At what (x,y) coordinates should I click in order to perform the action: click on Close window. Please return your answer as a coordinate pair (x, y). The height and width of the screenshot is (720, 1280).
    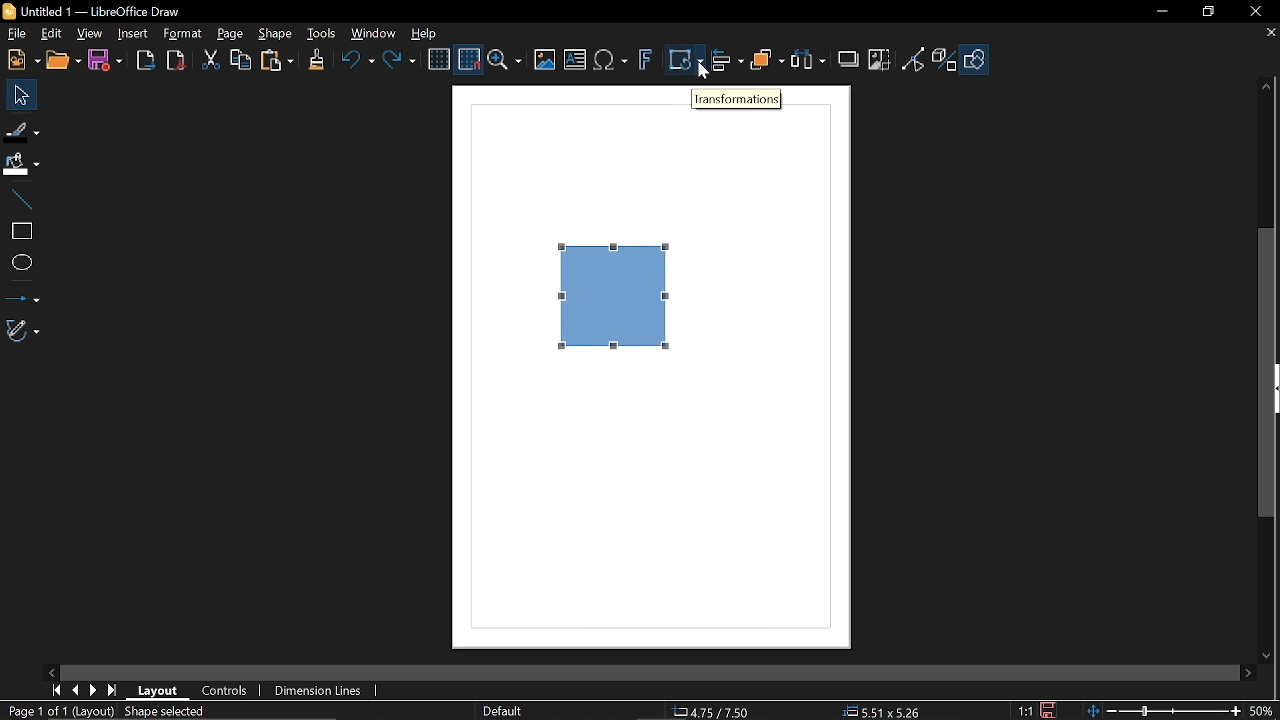
    Looking at the image, I should click on (1255, 12).